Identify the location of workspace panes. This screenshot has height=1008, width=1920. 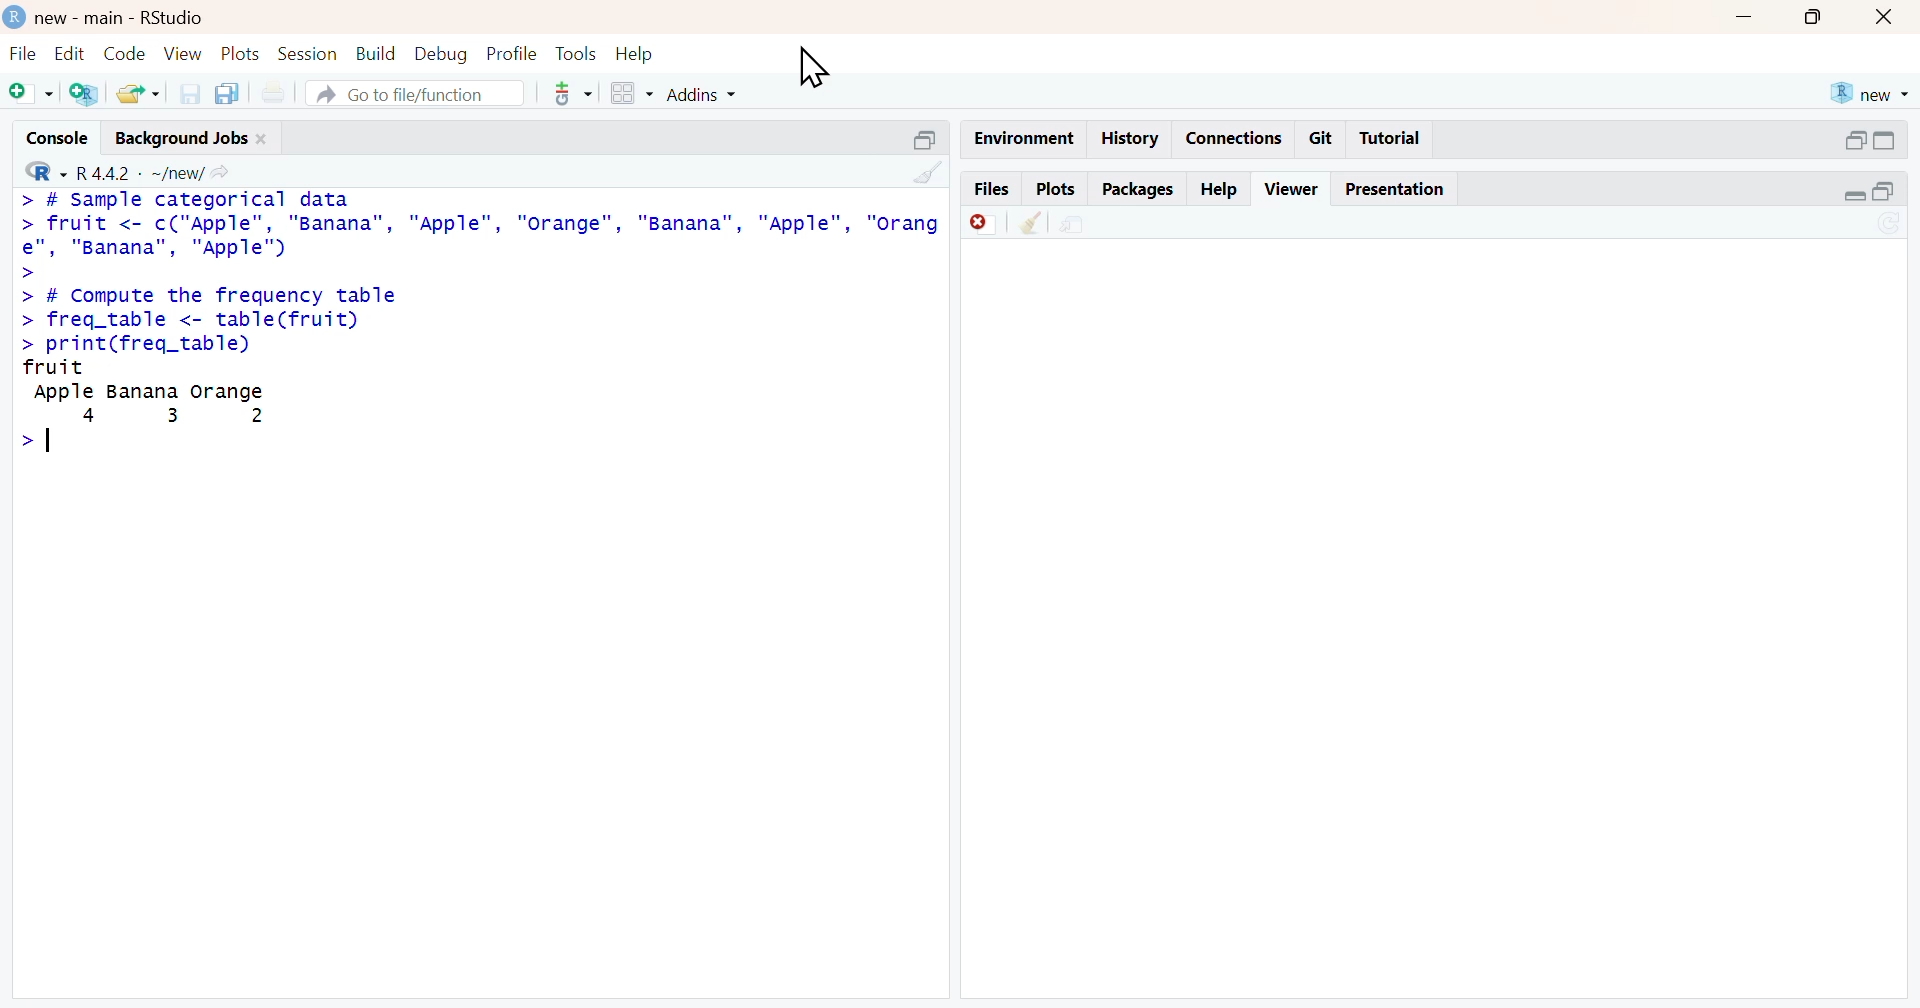
(633, 94).